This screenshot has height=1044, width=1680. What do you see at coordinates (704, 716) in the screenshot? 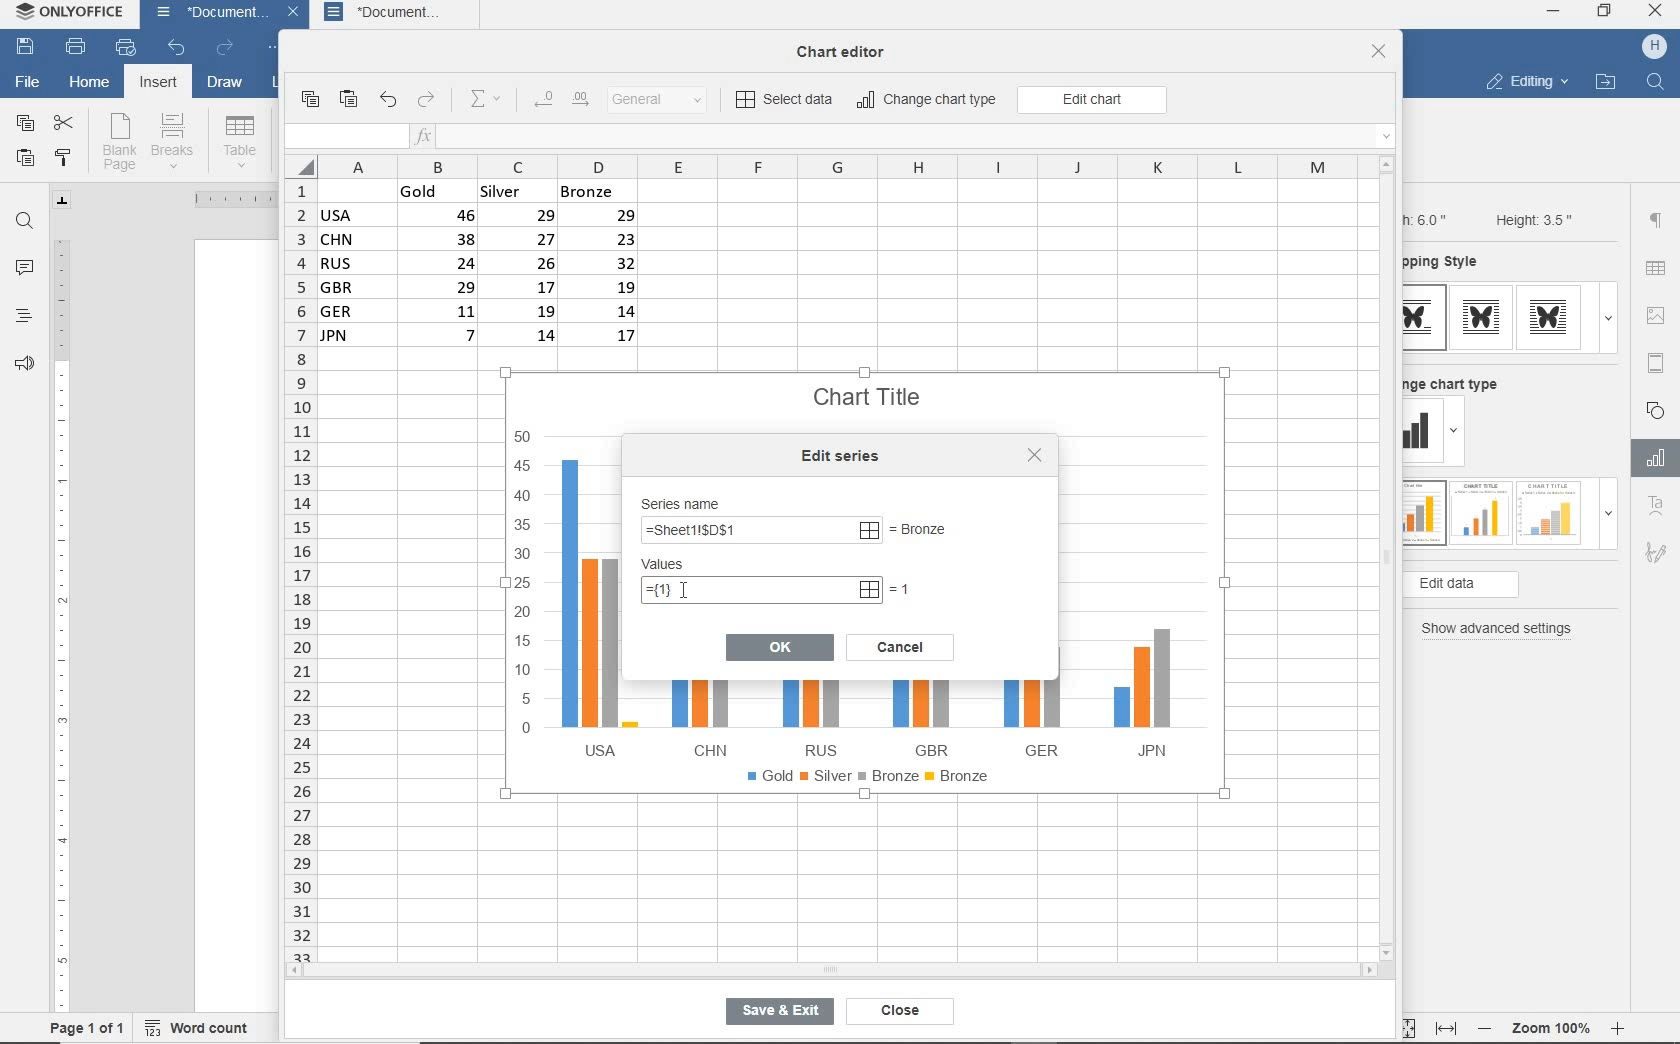
I see `CHN` at bounding box center [704, 716].